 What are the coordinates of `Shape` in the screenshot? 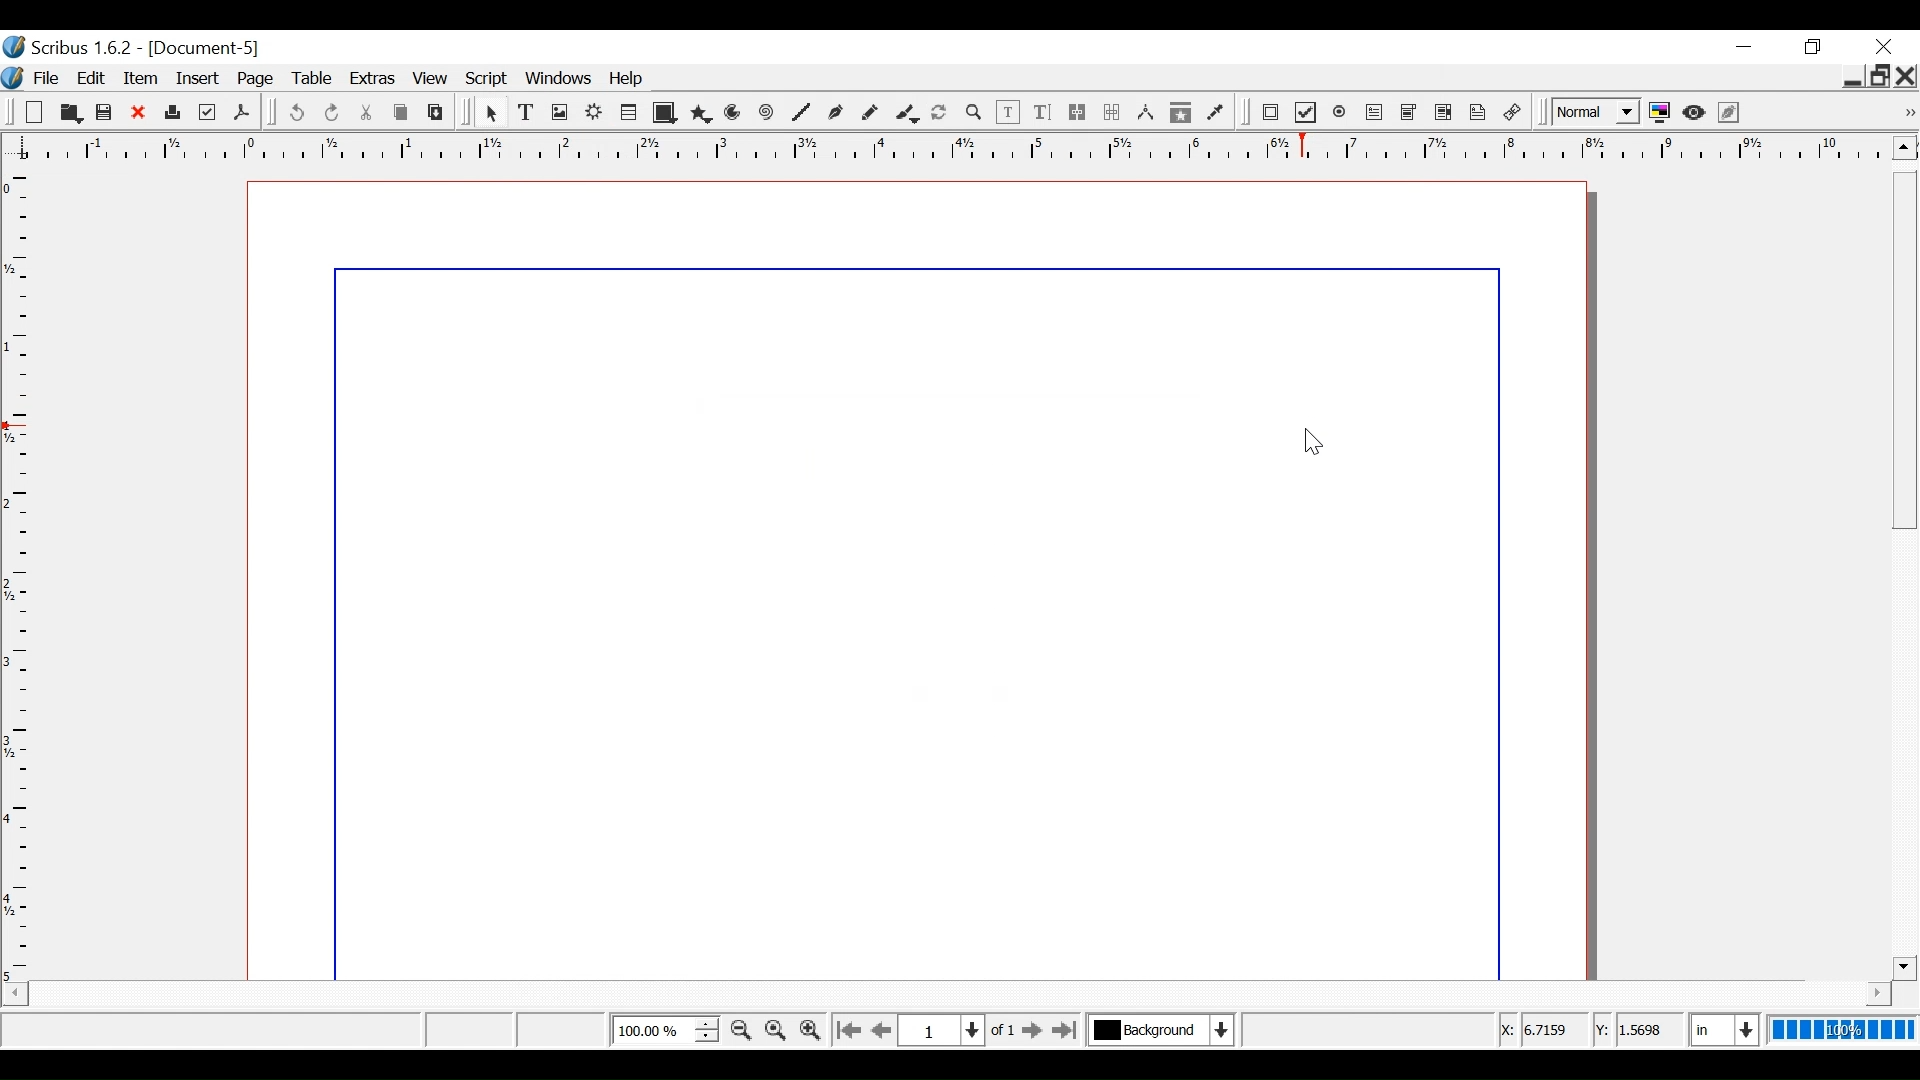 It's located at (662, 113).